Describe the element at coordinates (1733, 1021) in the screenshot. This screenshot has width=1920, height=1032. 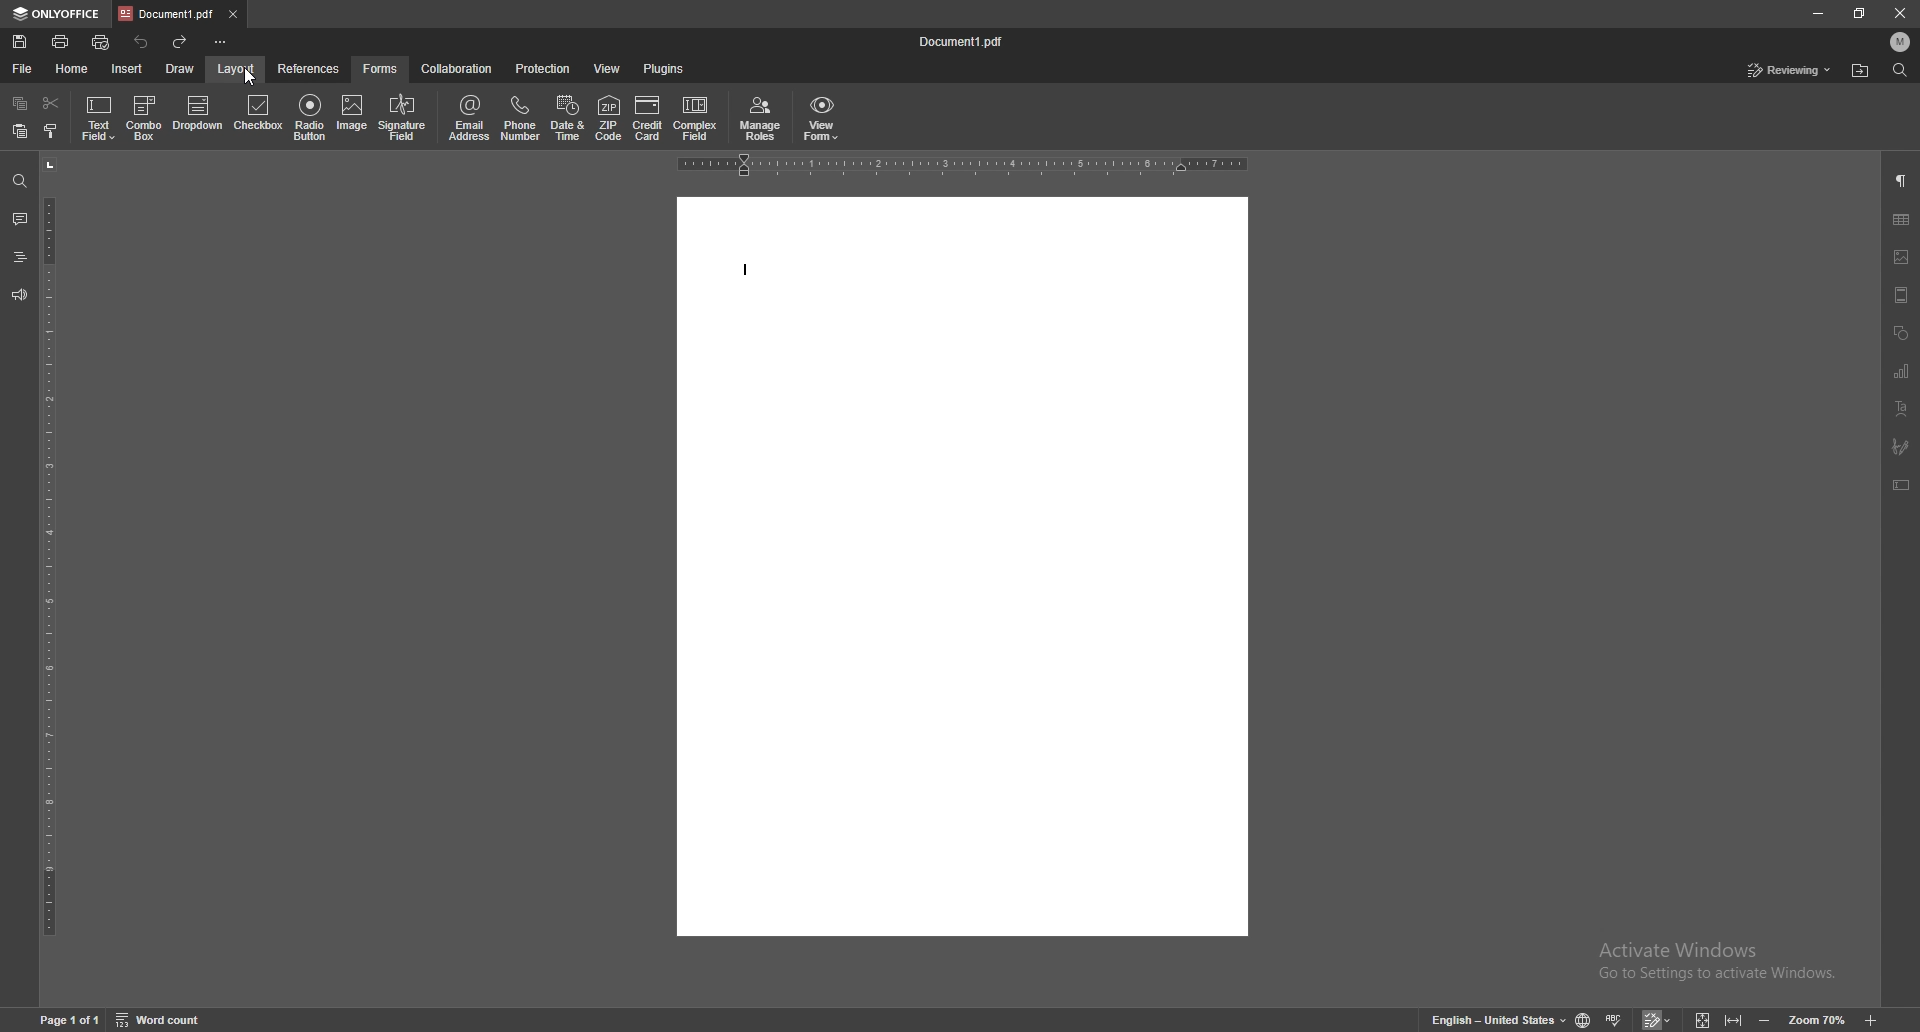
I see `fit to width` at that location.